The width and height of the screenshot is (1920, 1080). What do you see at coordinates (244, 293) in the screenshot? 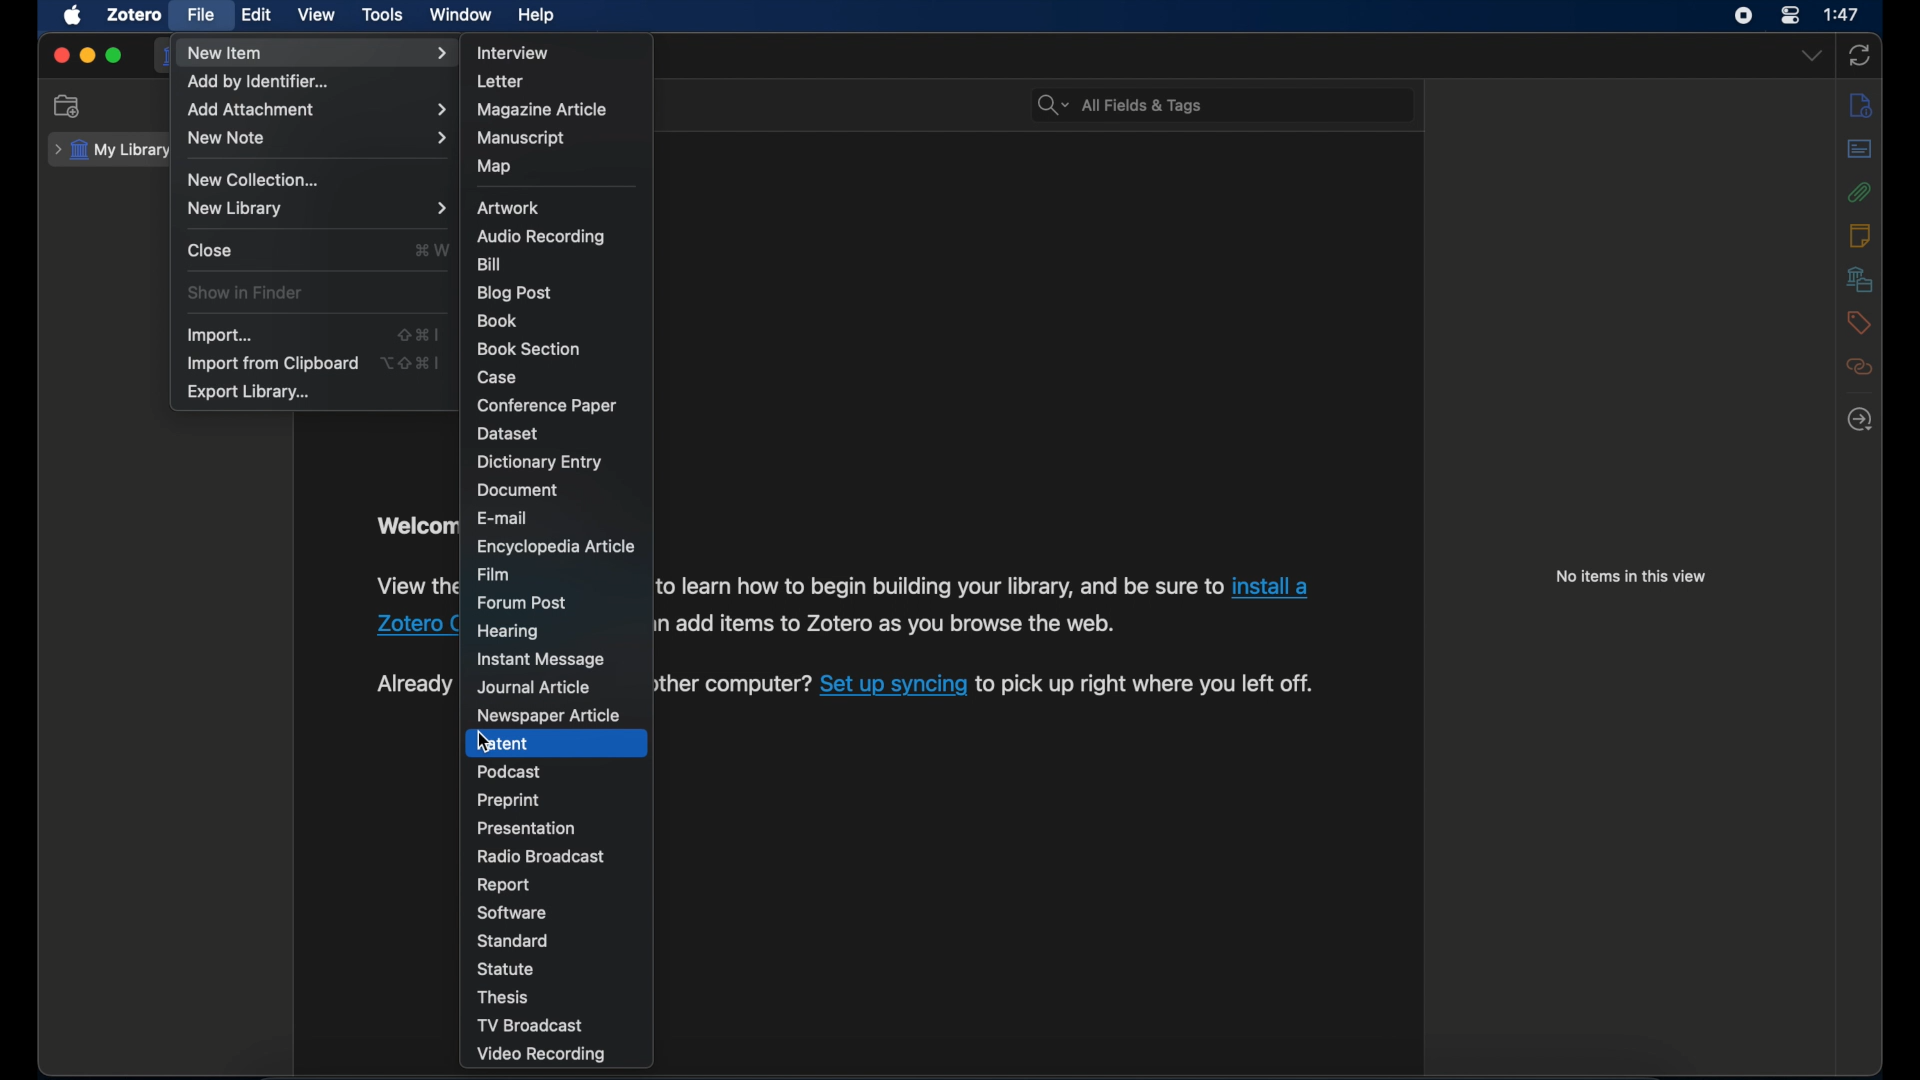
I see `show in finder` at bounding box center [244, 293].